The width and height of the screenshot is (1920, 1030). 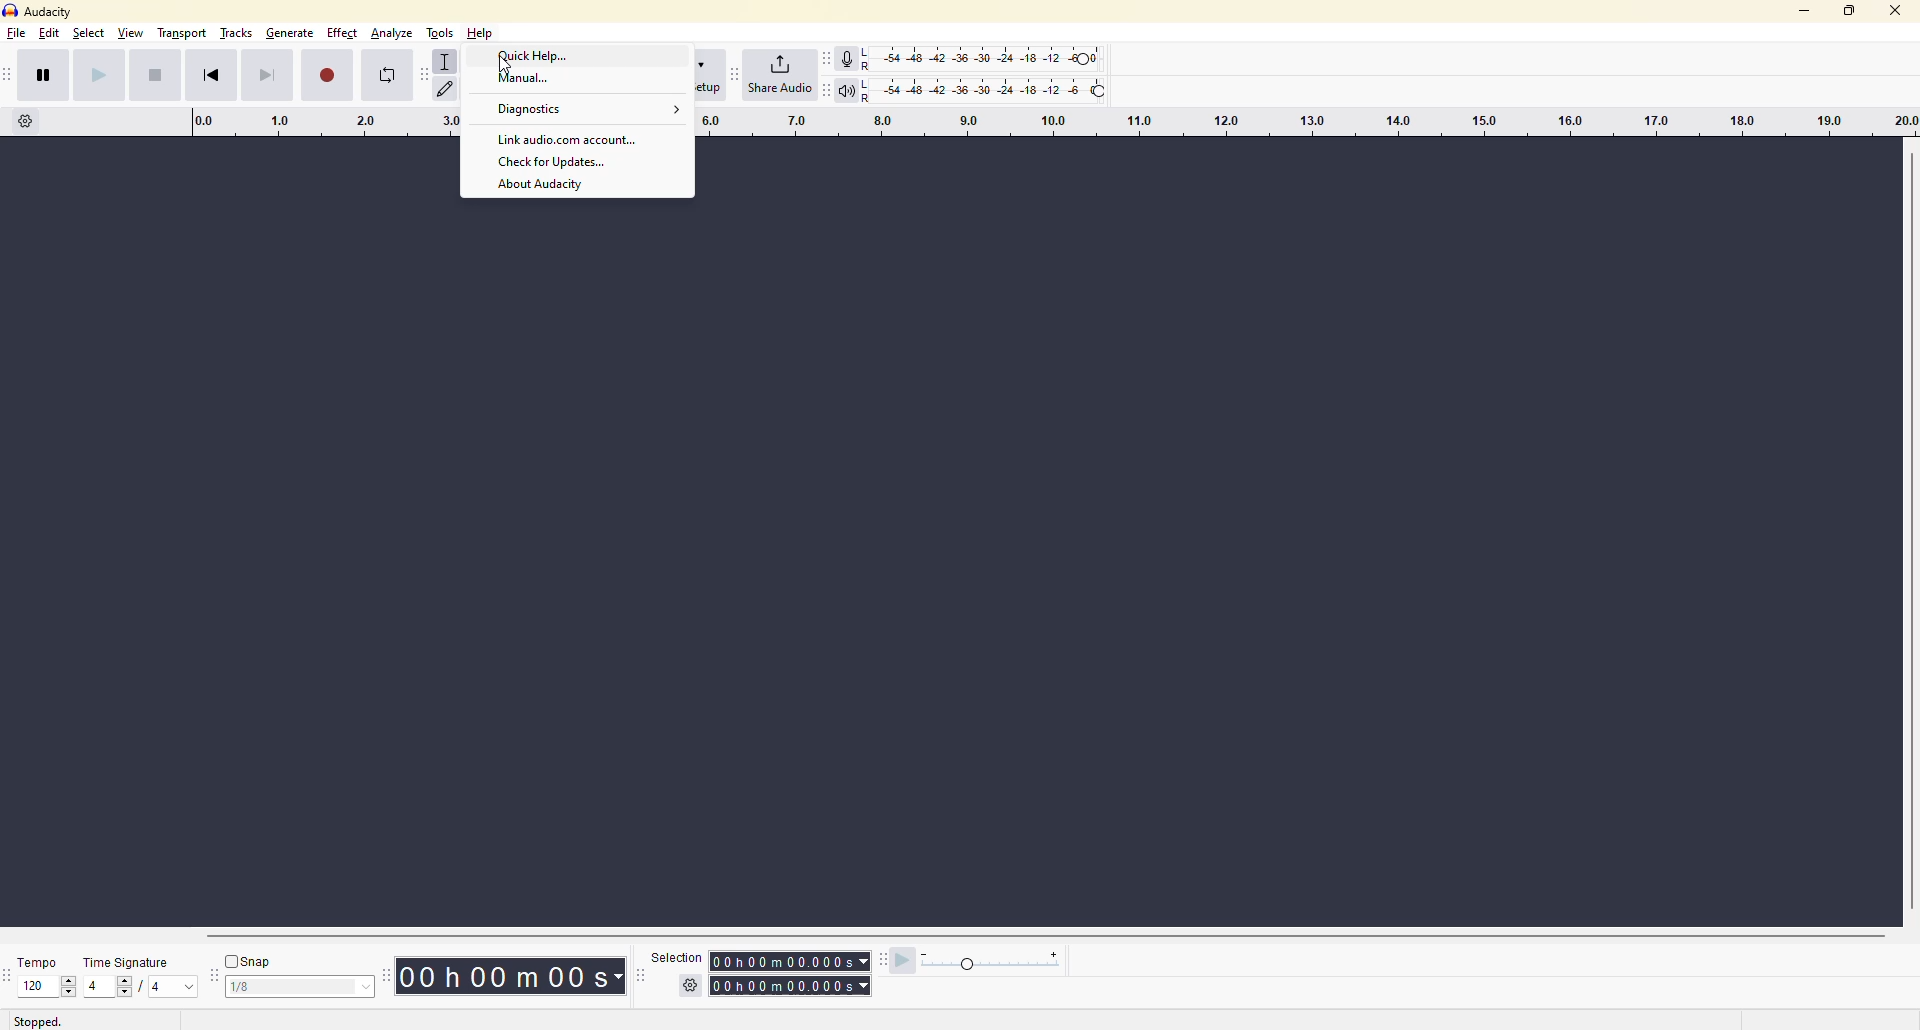 What do you see at coordinates (1300, 127) in the screenshot?
I see `click and drag to define a looping region` at bounding box center [1300, 127].